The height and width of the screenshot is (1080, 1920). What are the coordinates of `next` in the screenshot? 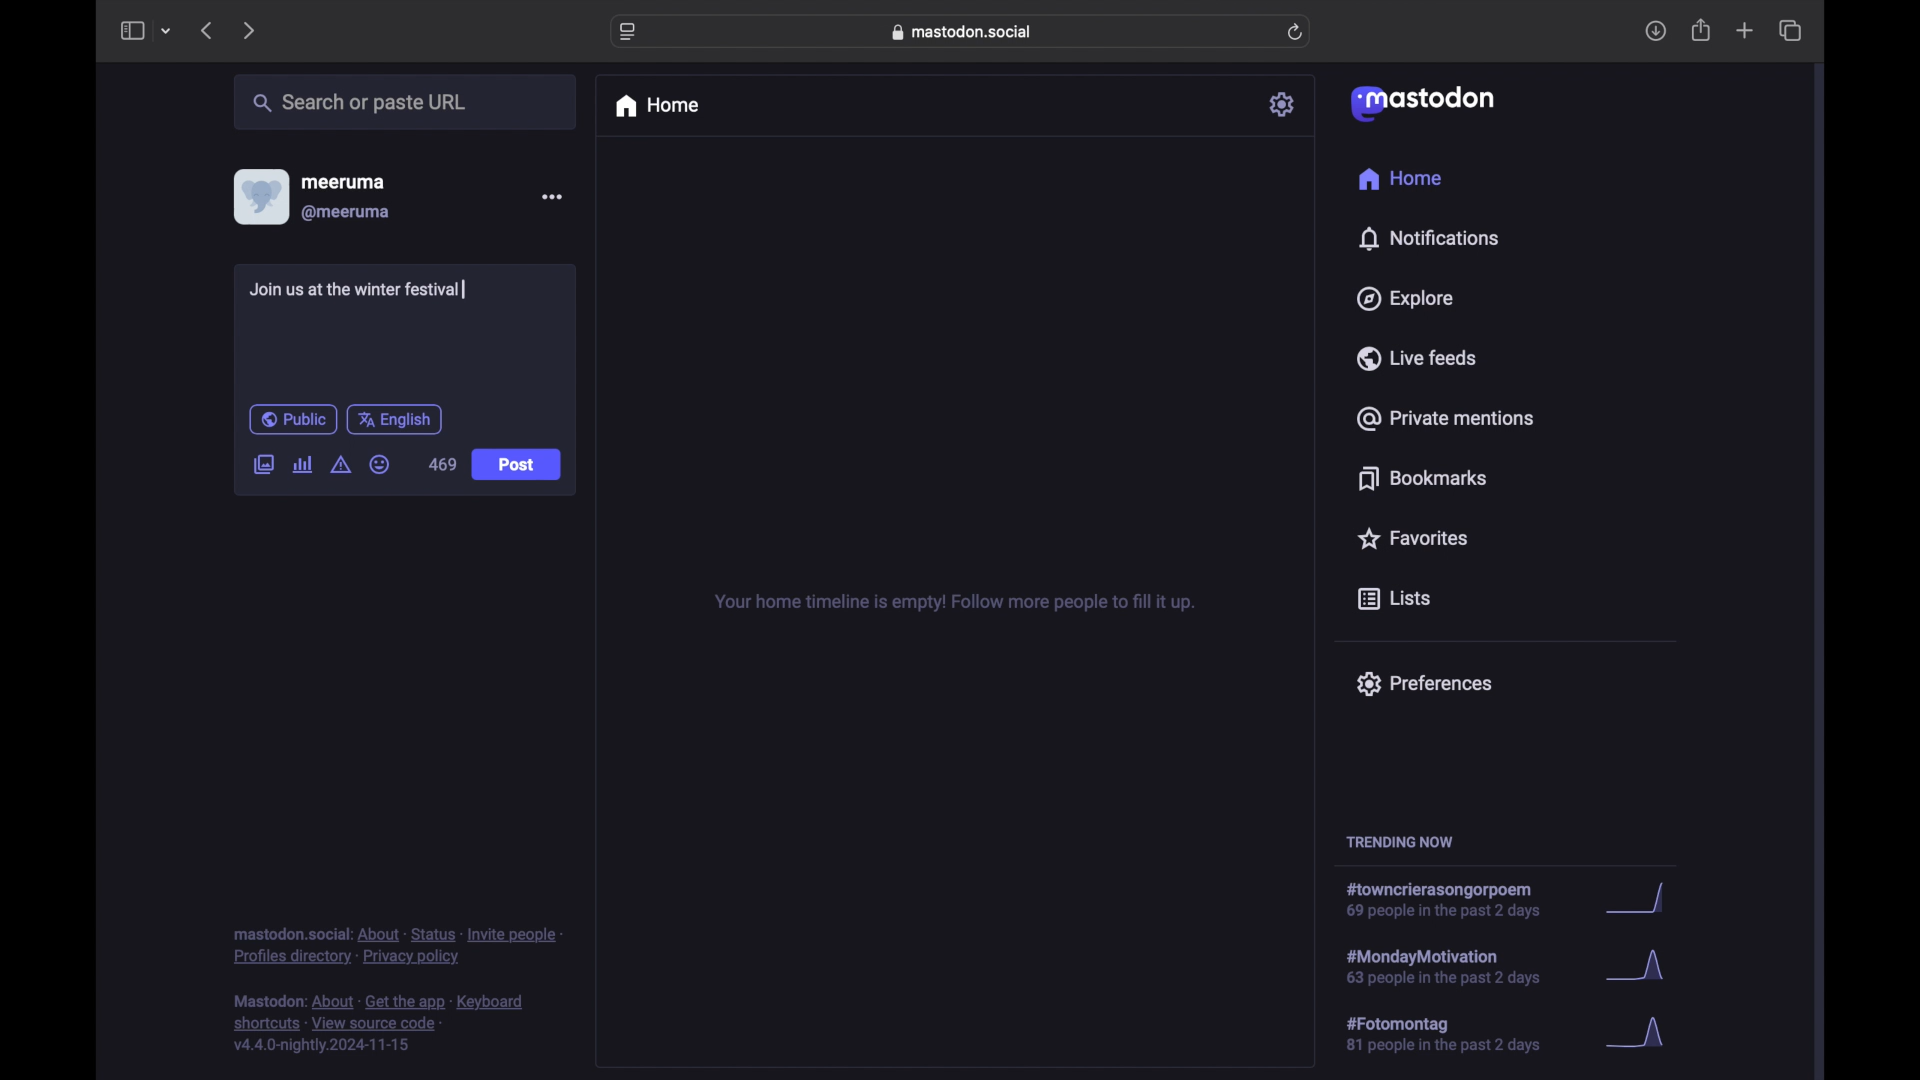 It's located at (251, 30).